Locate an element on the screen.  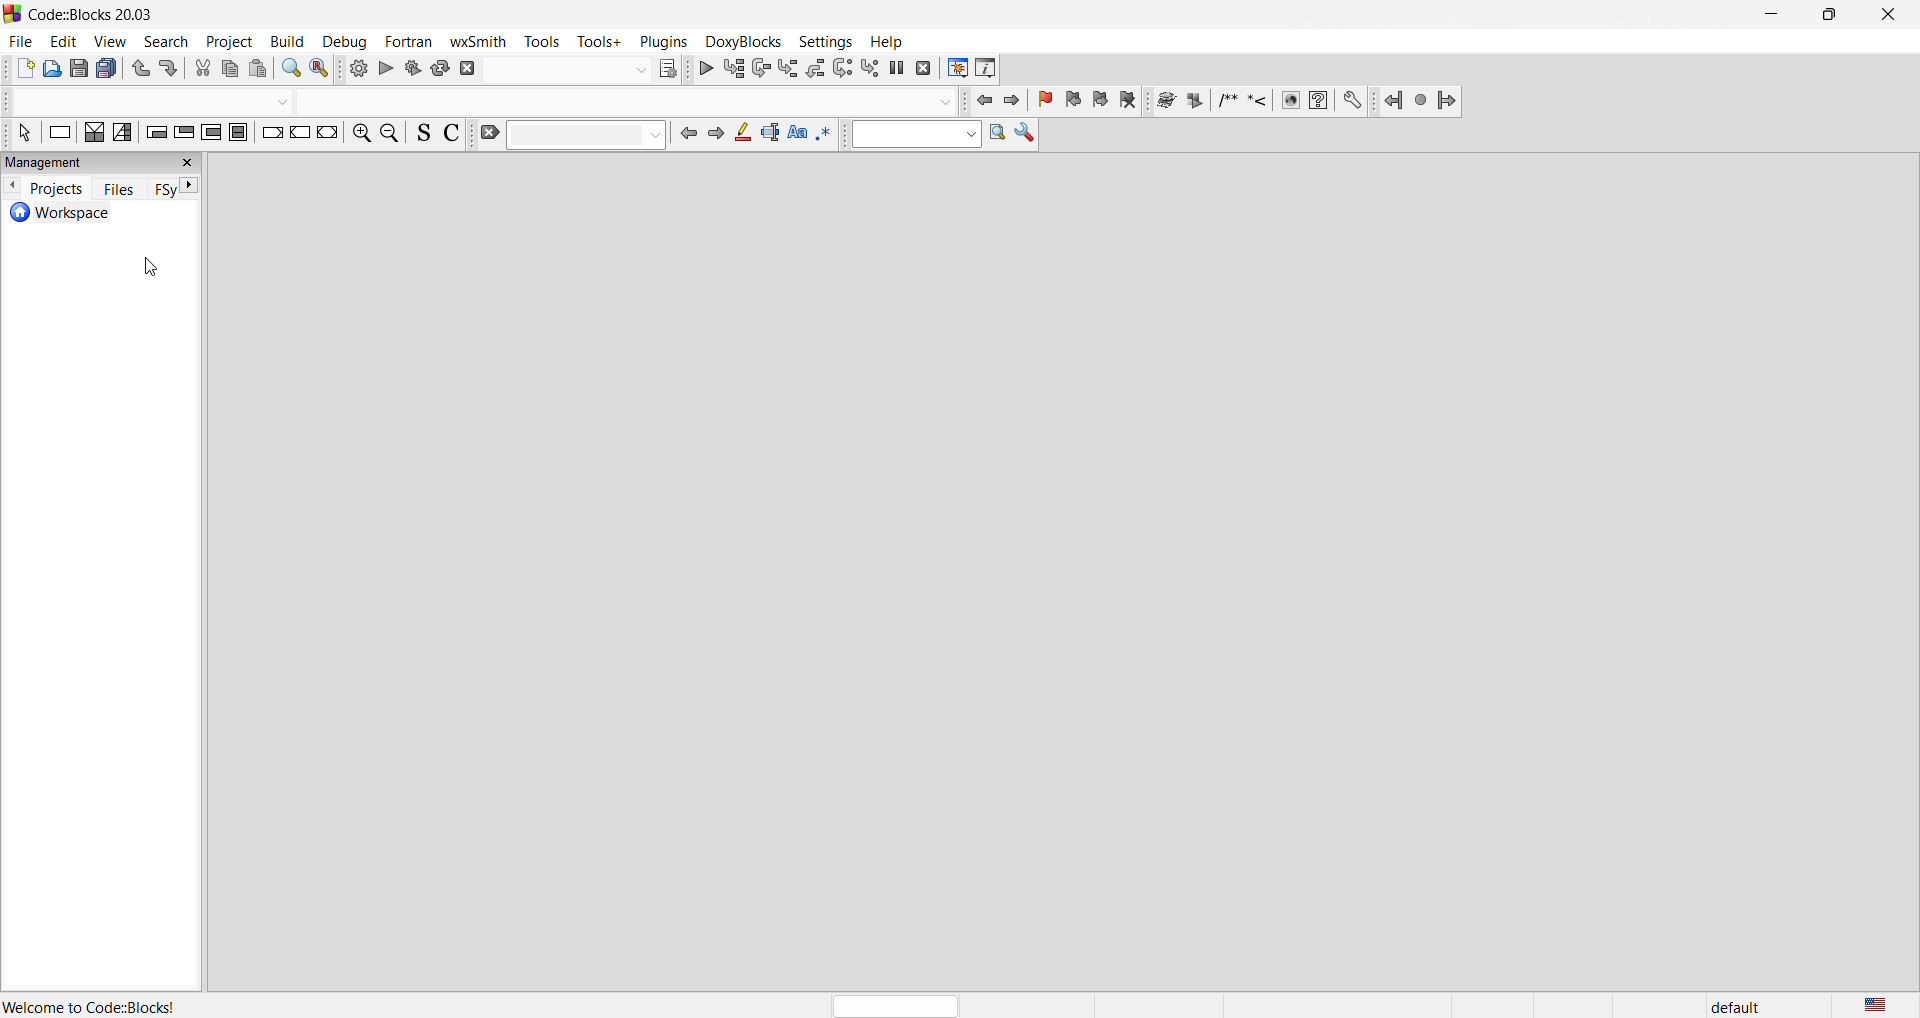
previous bookmark is located at coordinates (1073, 103).